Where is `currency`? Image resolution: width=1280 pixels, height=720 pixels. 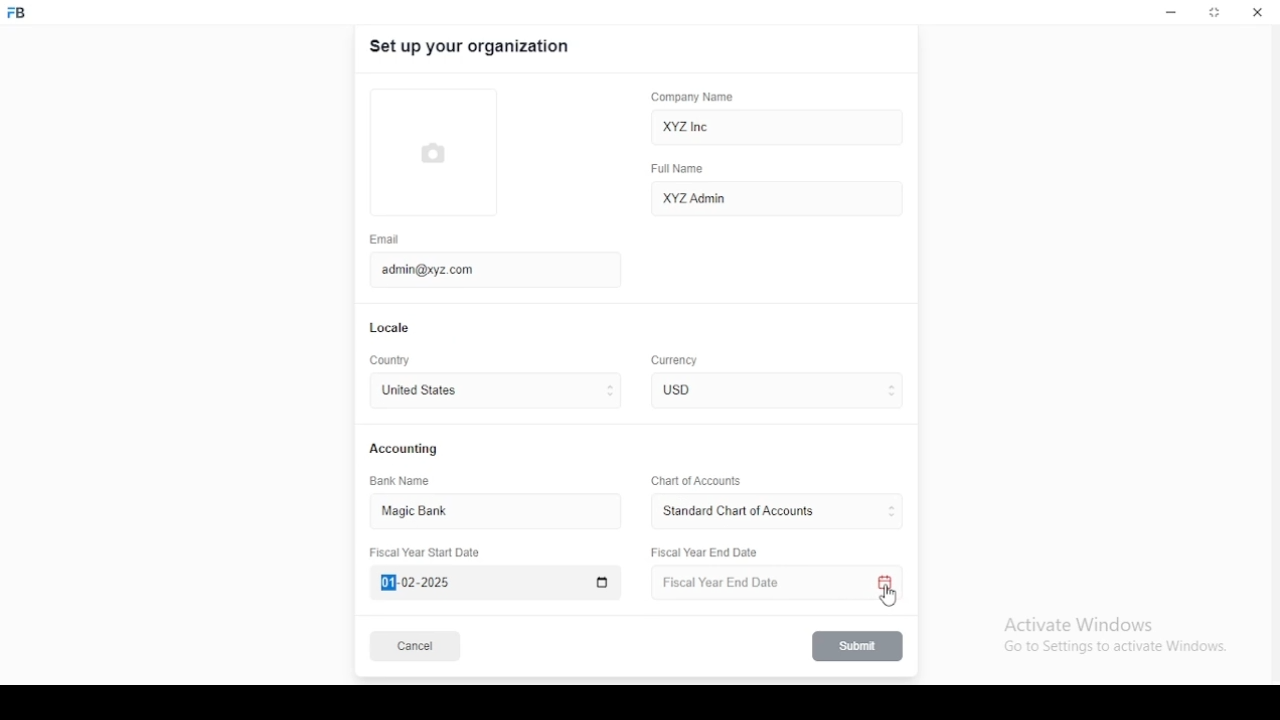
currency is located at coordinates (689, 390).